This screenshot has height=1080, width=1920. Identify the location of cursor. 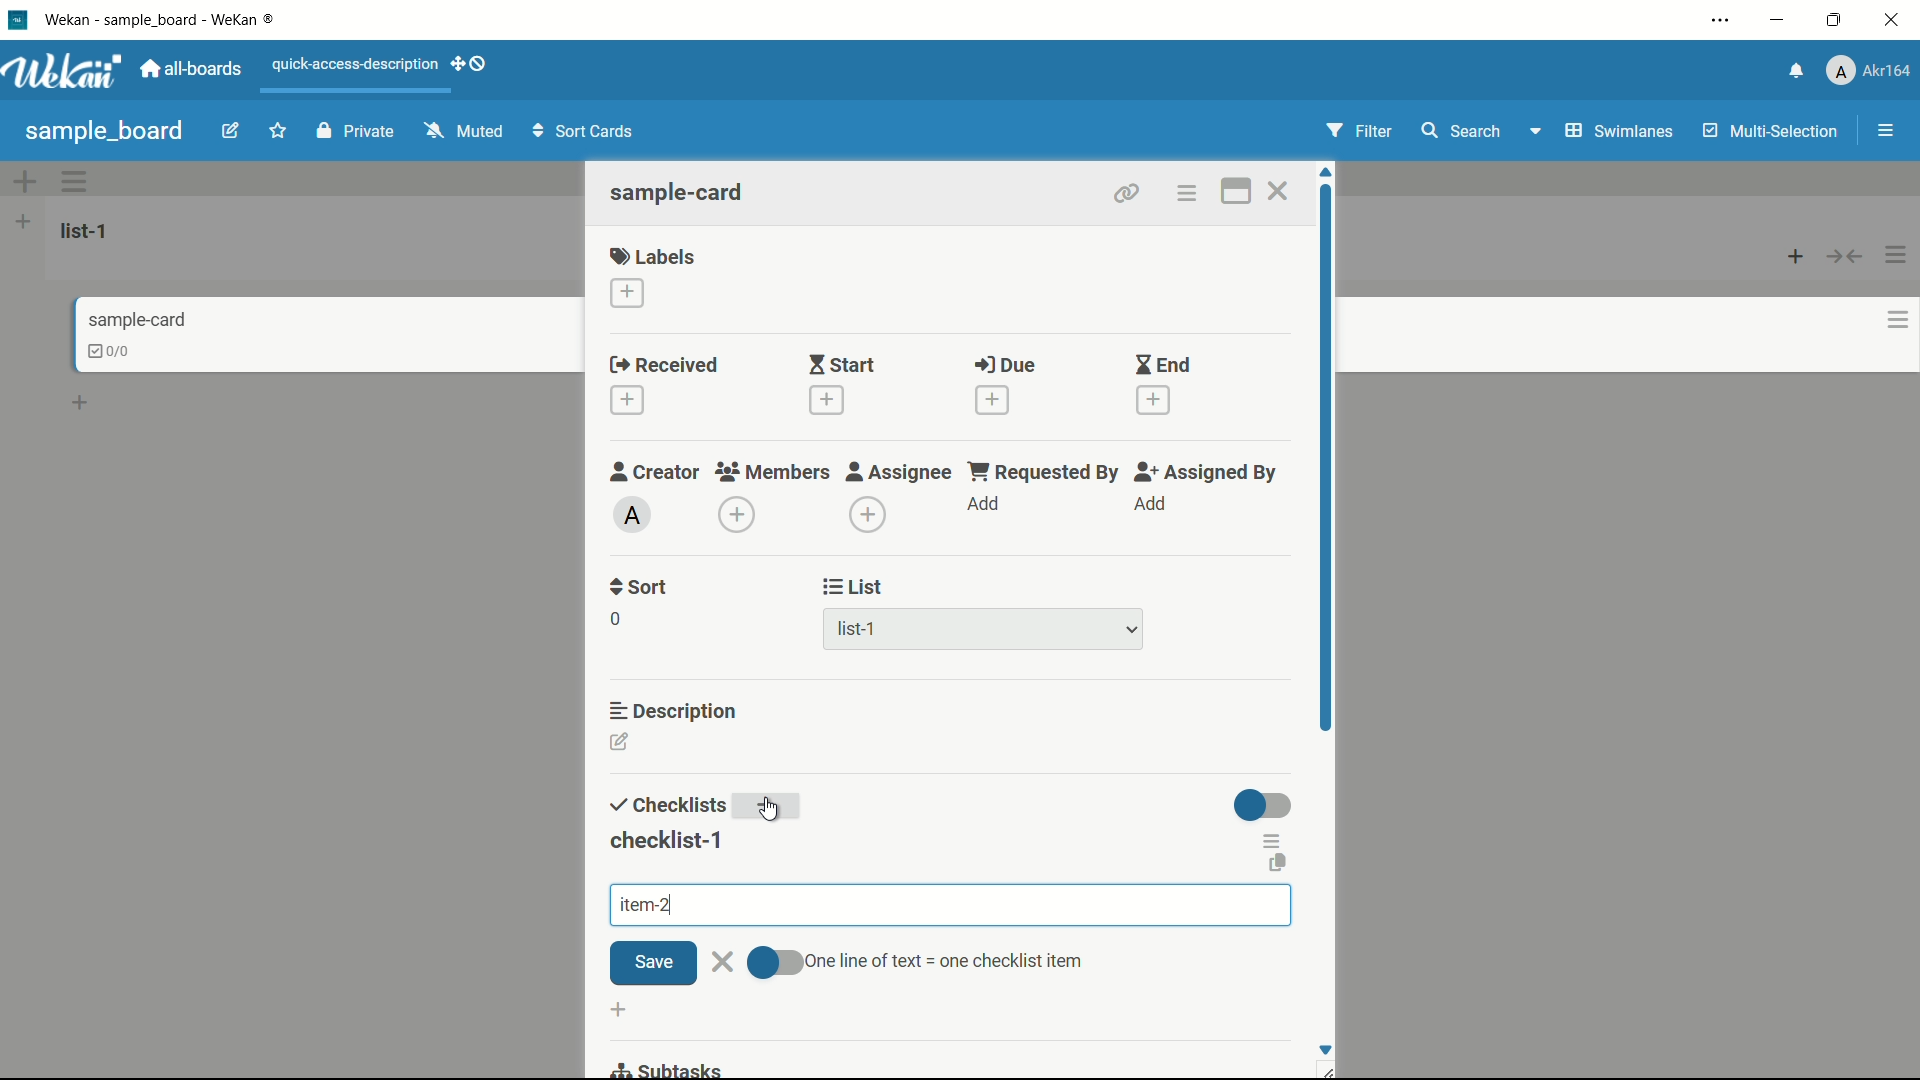
(769, 808).